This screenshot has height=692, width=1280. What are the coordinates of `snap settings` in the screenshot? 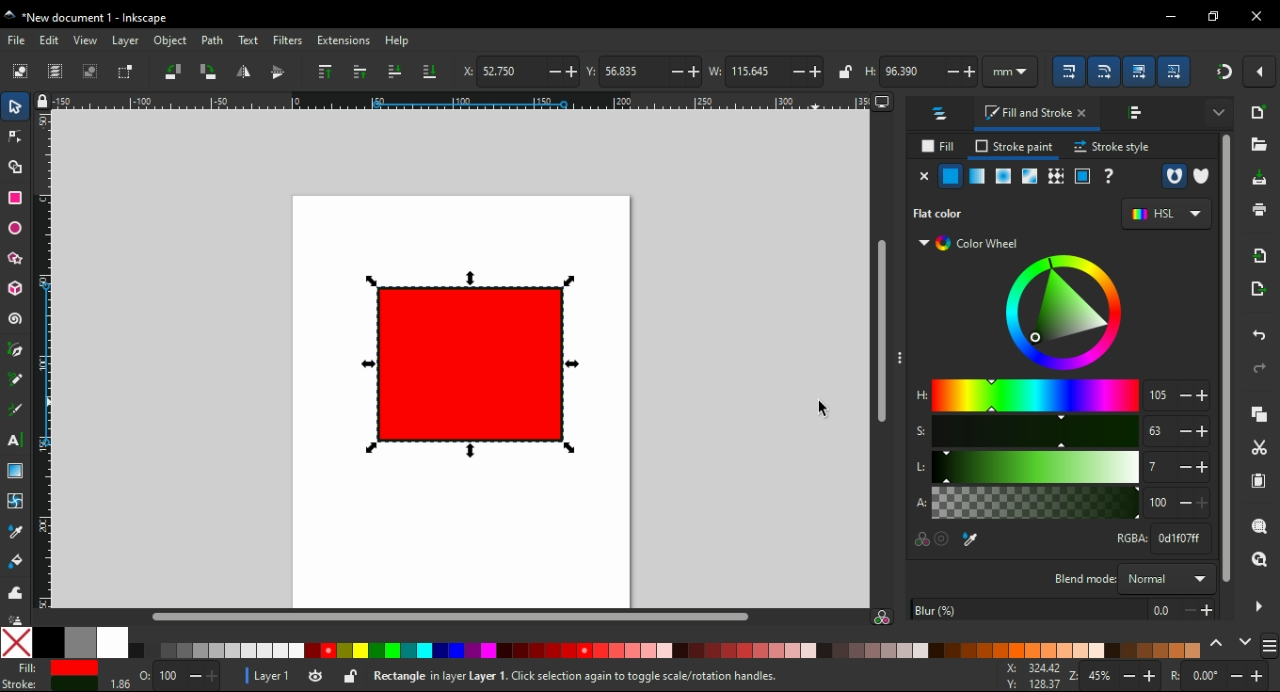 It's located at (1260, 71).